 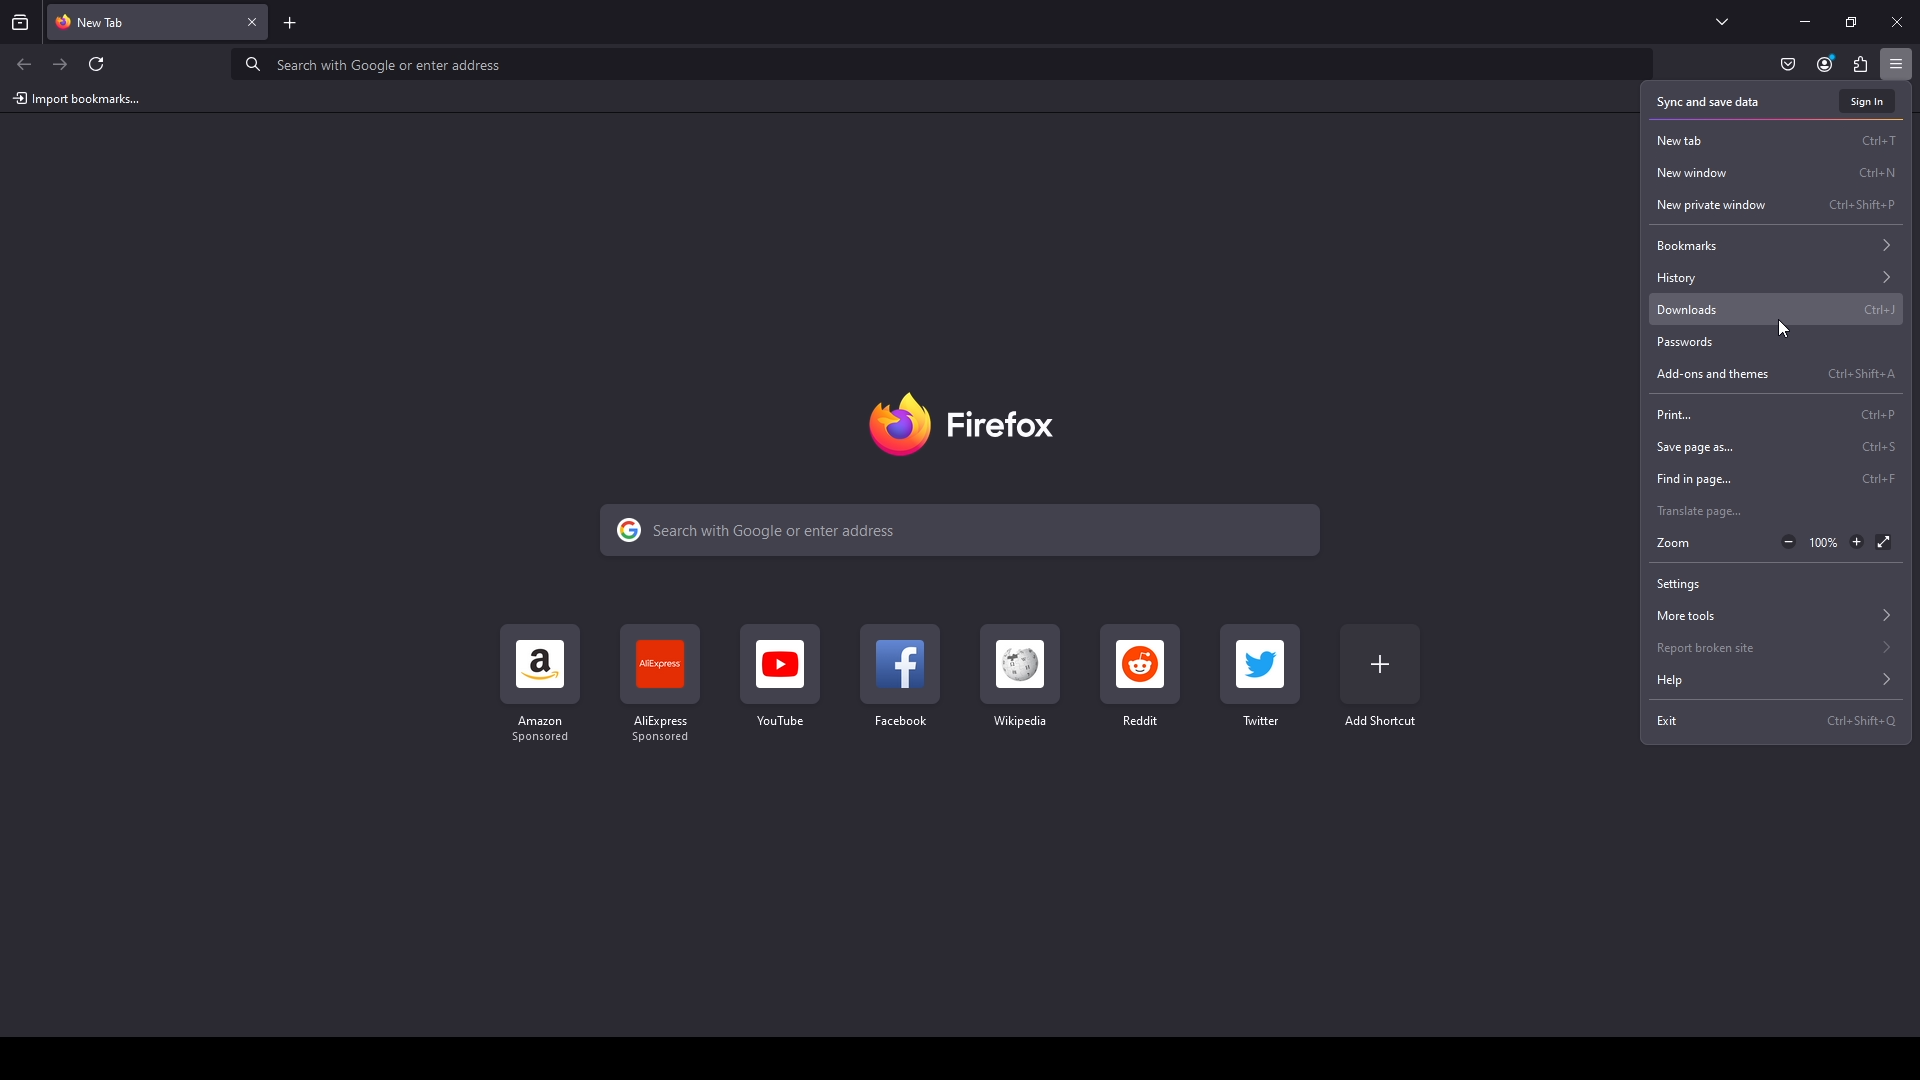 What do you see at coordinates (1866, 100) in the screenshot?
I see `Sign in` at bounding box center [1866, 100].